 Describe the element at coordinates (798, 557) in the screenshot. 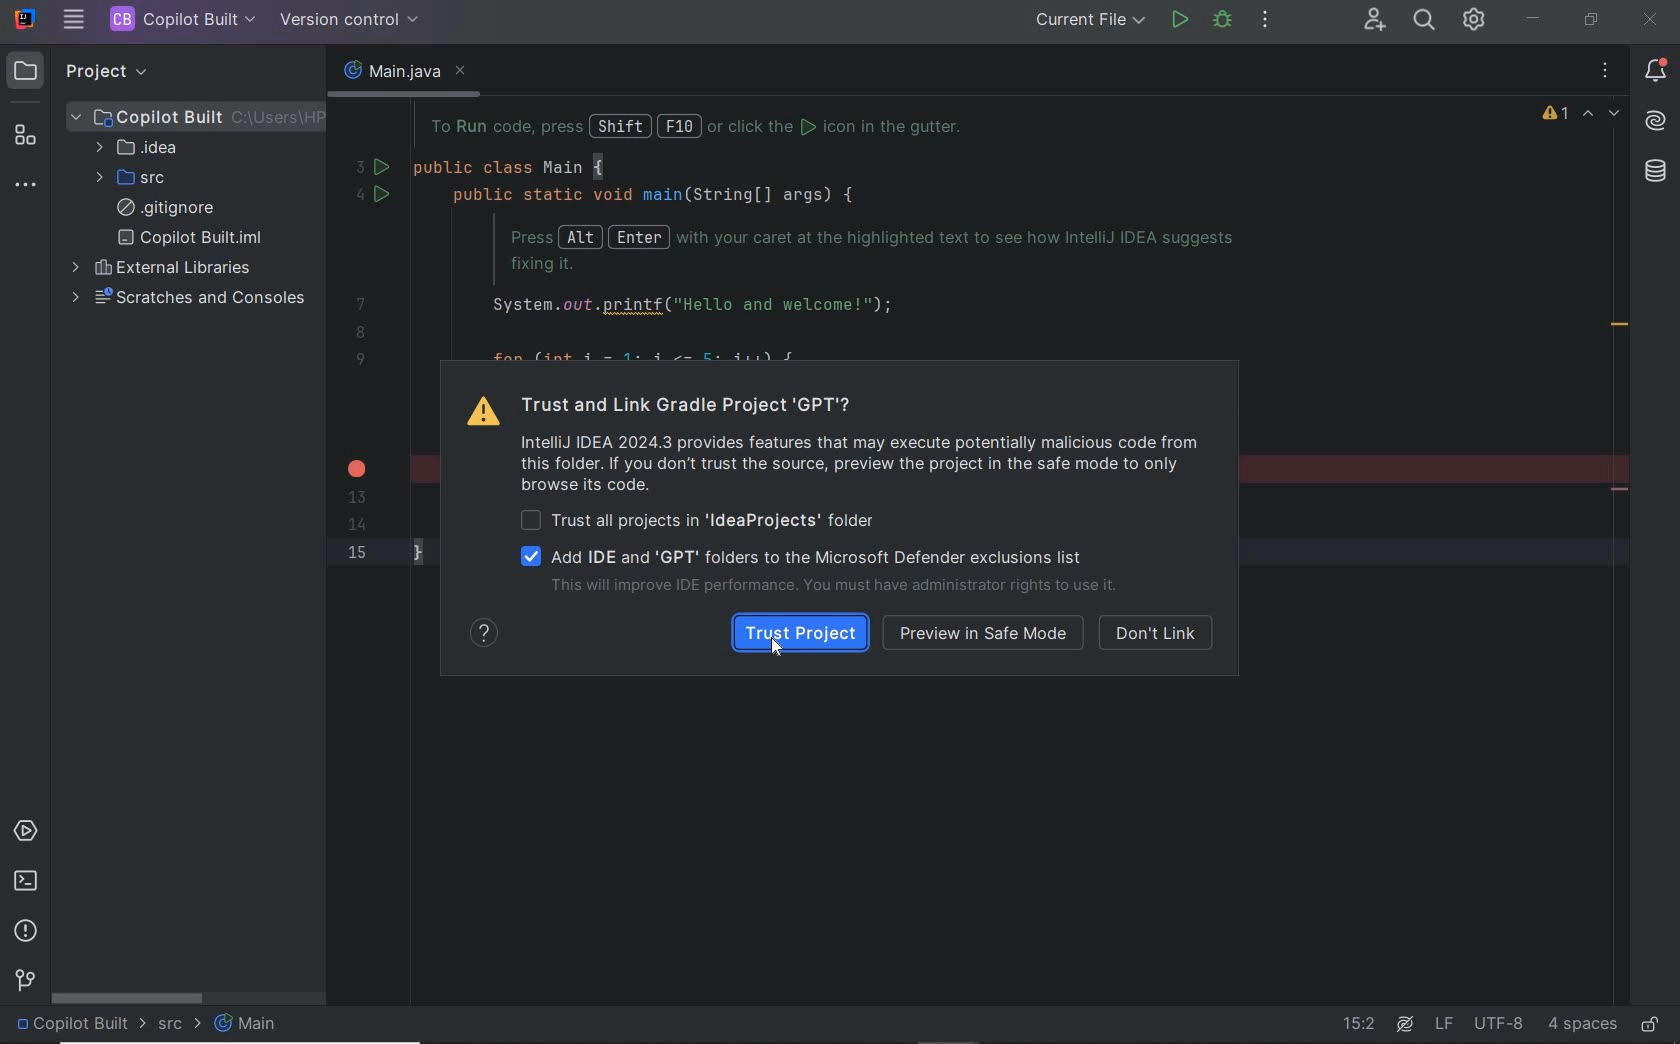

I see `add IDE and GPT folders to the Microsoft Defender exclsuions list` at that location.